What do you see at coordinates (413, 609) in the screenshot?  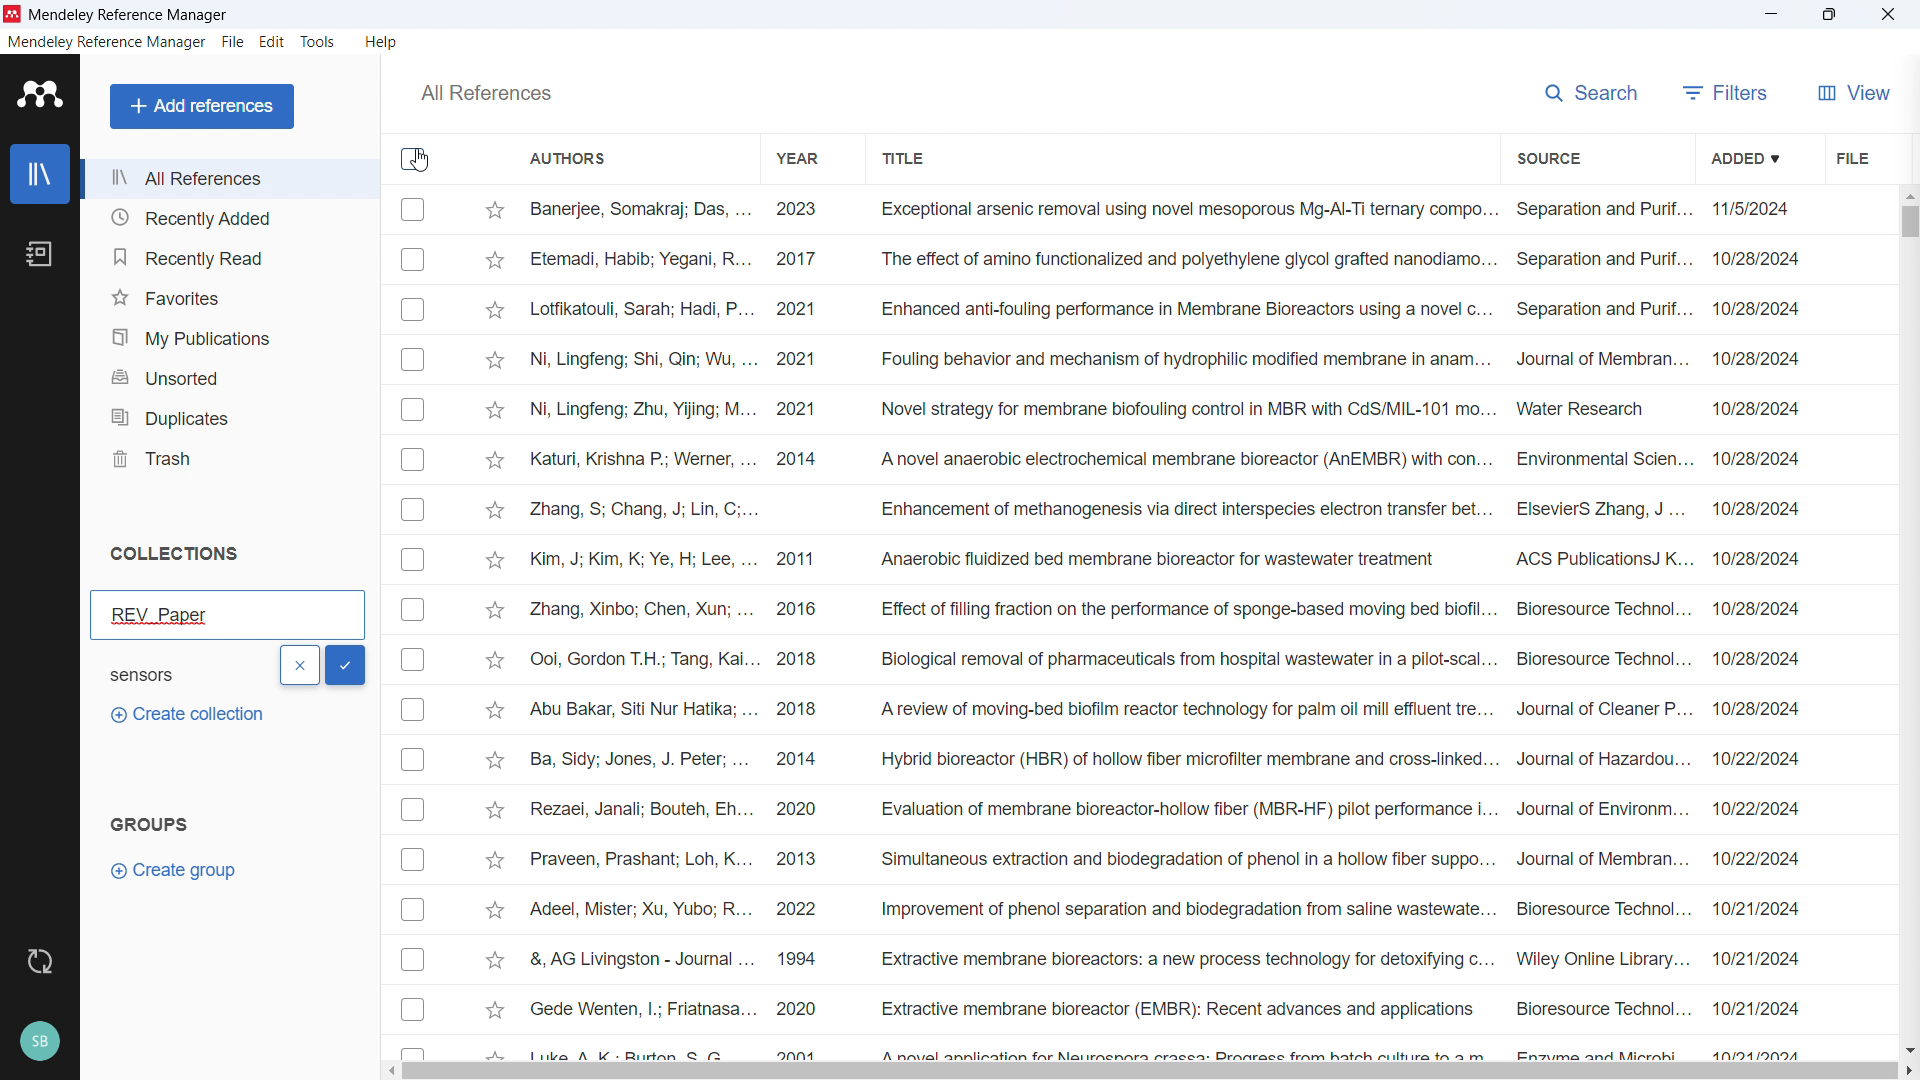 I see `Select respective publication` at bounding box center [413, 609].